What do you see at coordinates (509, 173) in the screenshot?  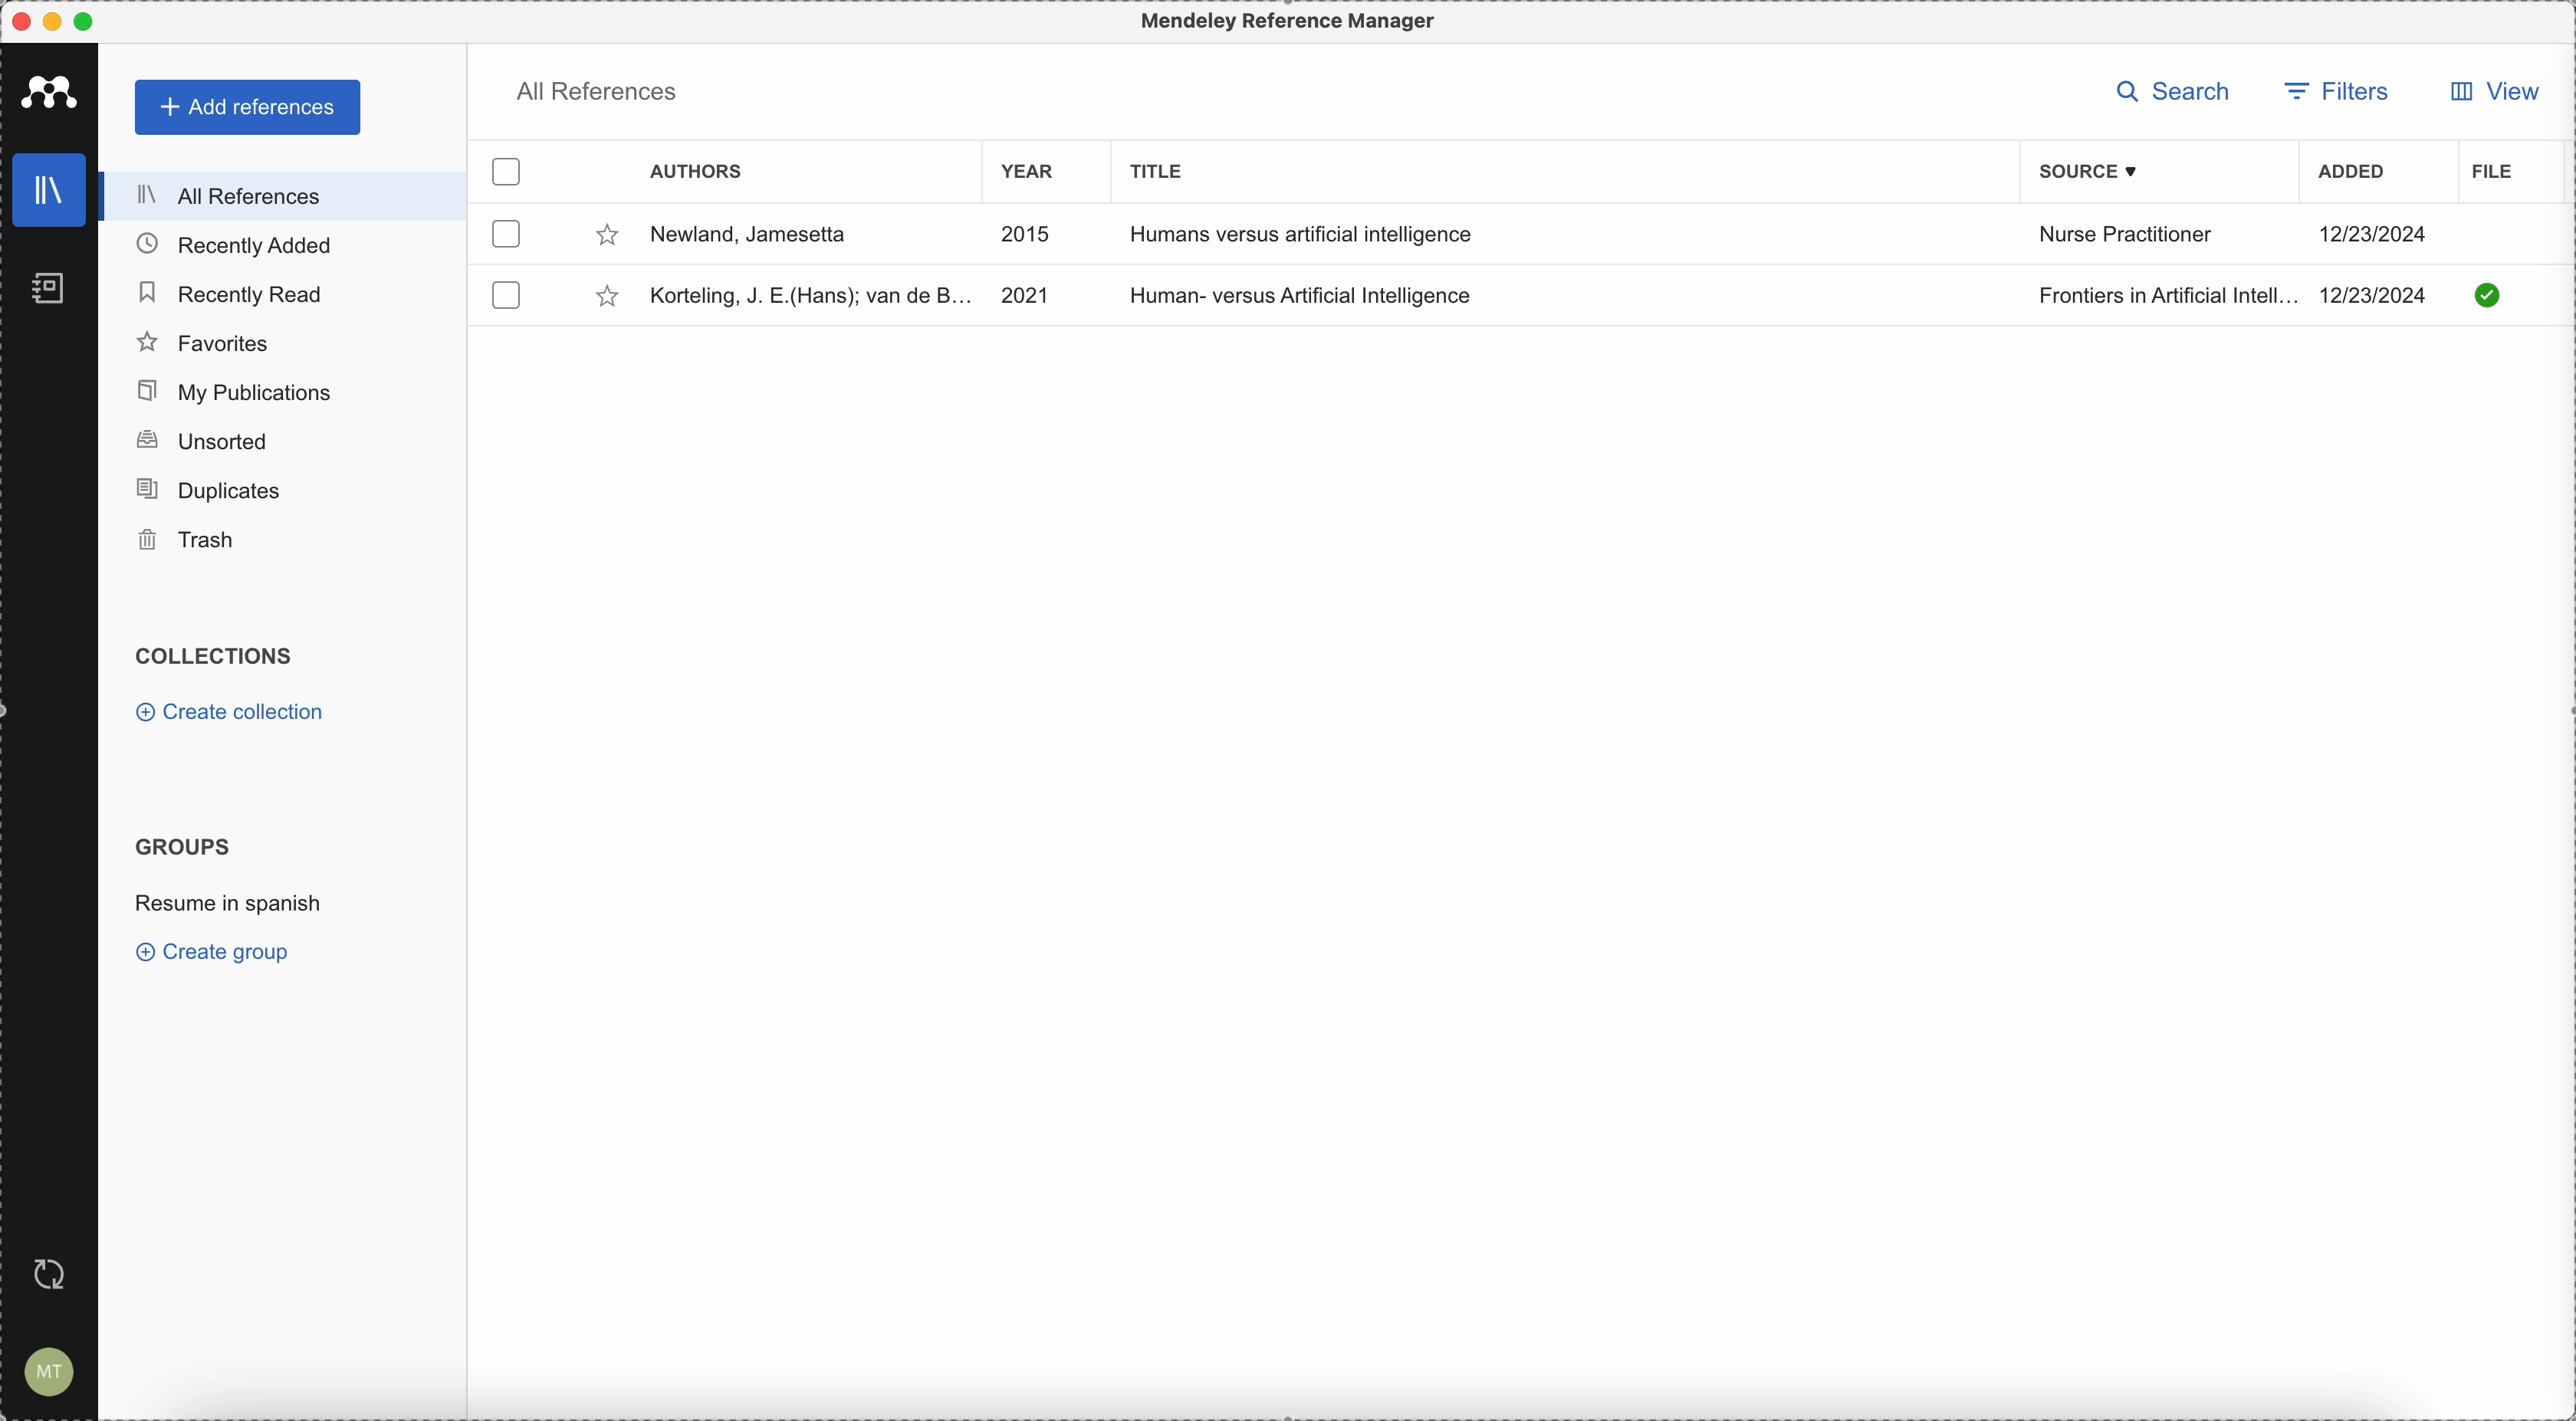 I see `check box` at bounding box center [509, 173].